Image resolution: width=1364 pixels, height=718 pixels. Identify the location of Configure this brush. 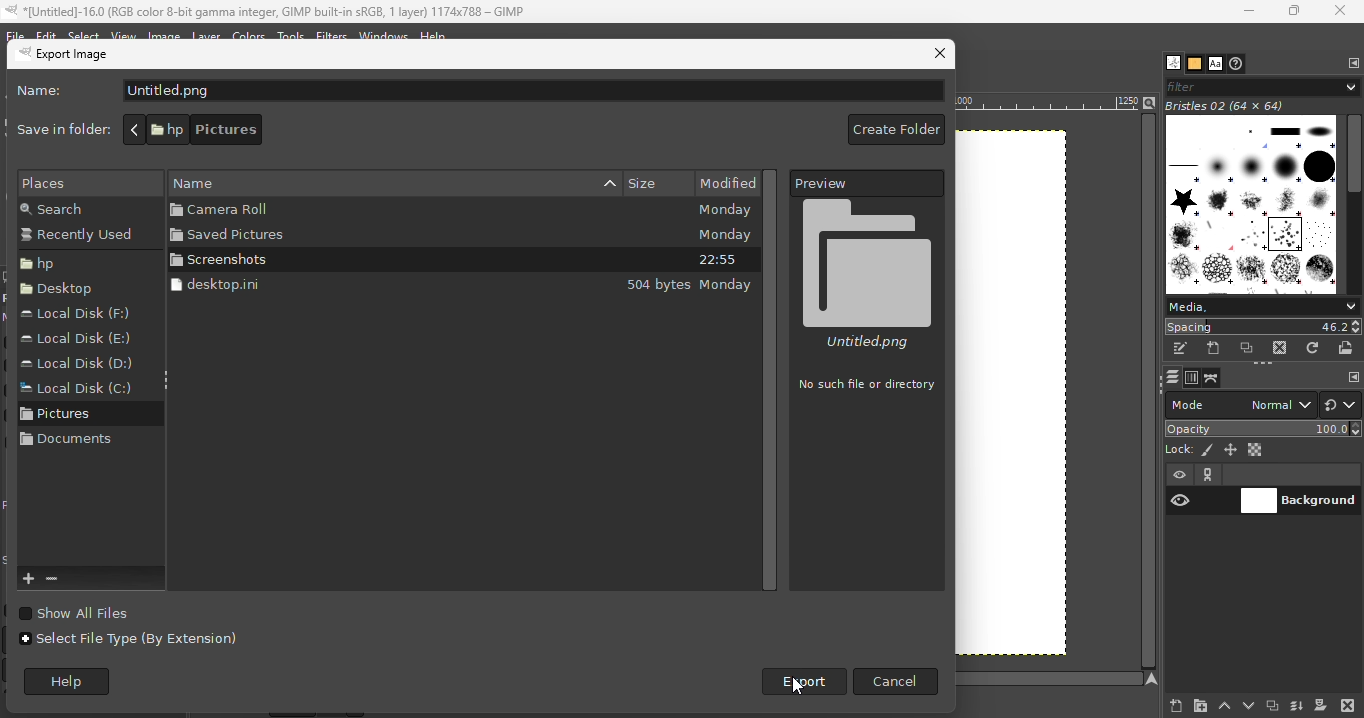
(1354, 377).